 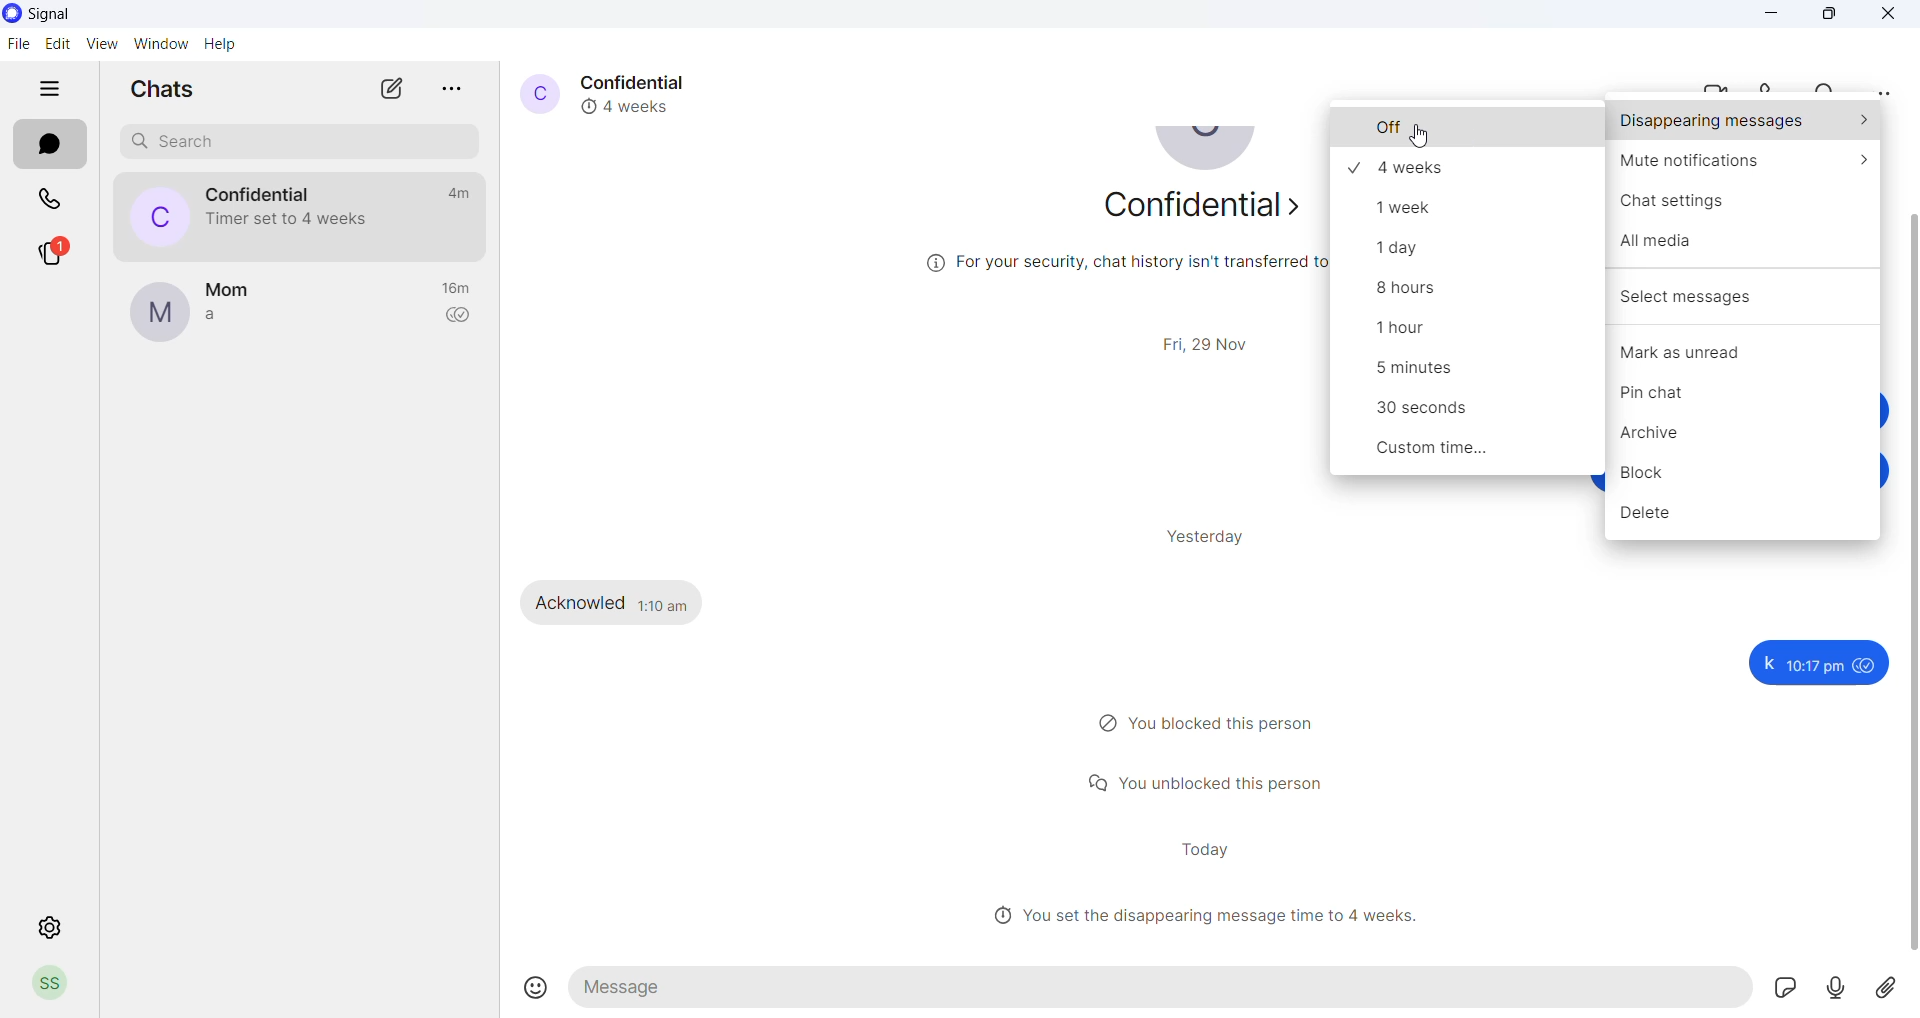 I want to click on today heading, so click(x=1205, y=849).